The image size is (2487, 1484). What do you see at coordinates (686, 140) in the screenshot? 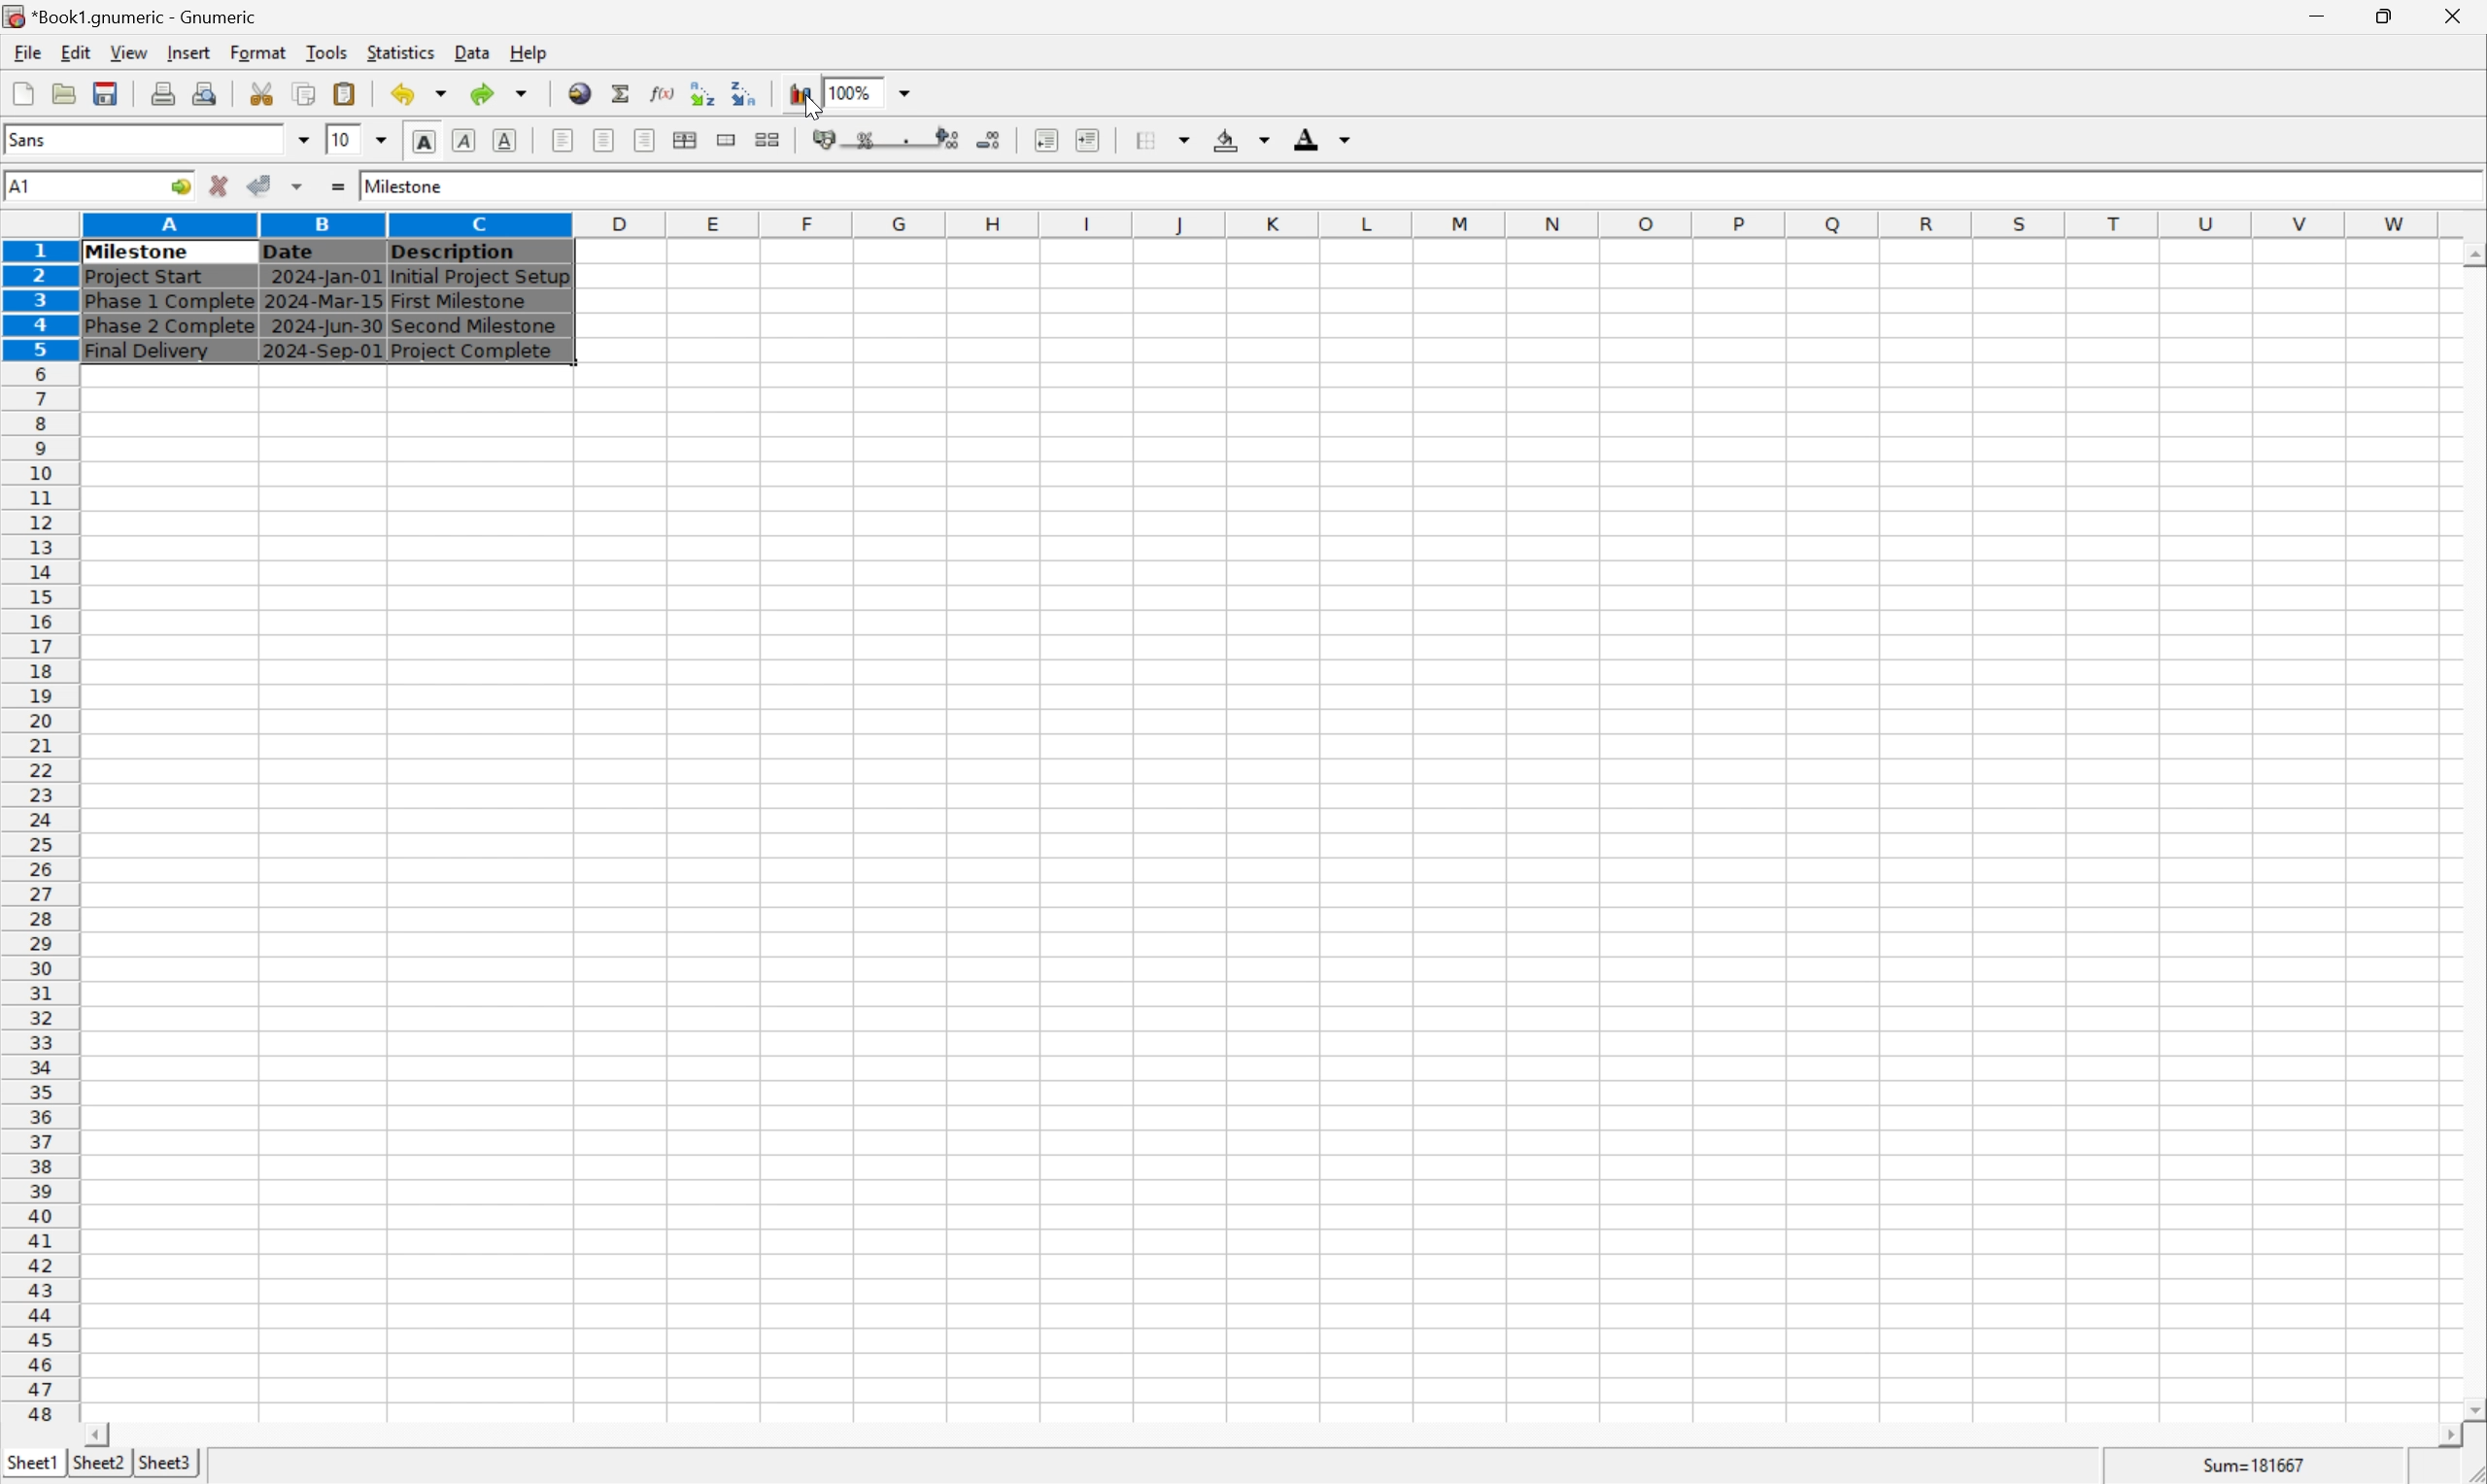
I see `center horizontally across selection` at bounding box center [686, 140].